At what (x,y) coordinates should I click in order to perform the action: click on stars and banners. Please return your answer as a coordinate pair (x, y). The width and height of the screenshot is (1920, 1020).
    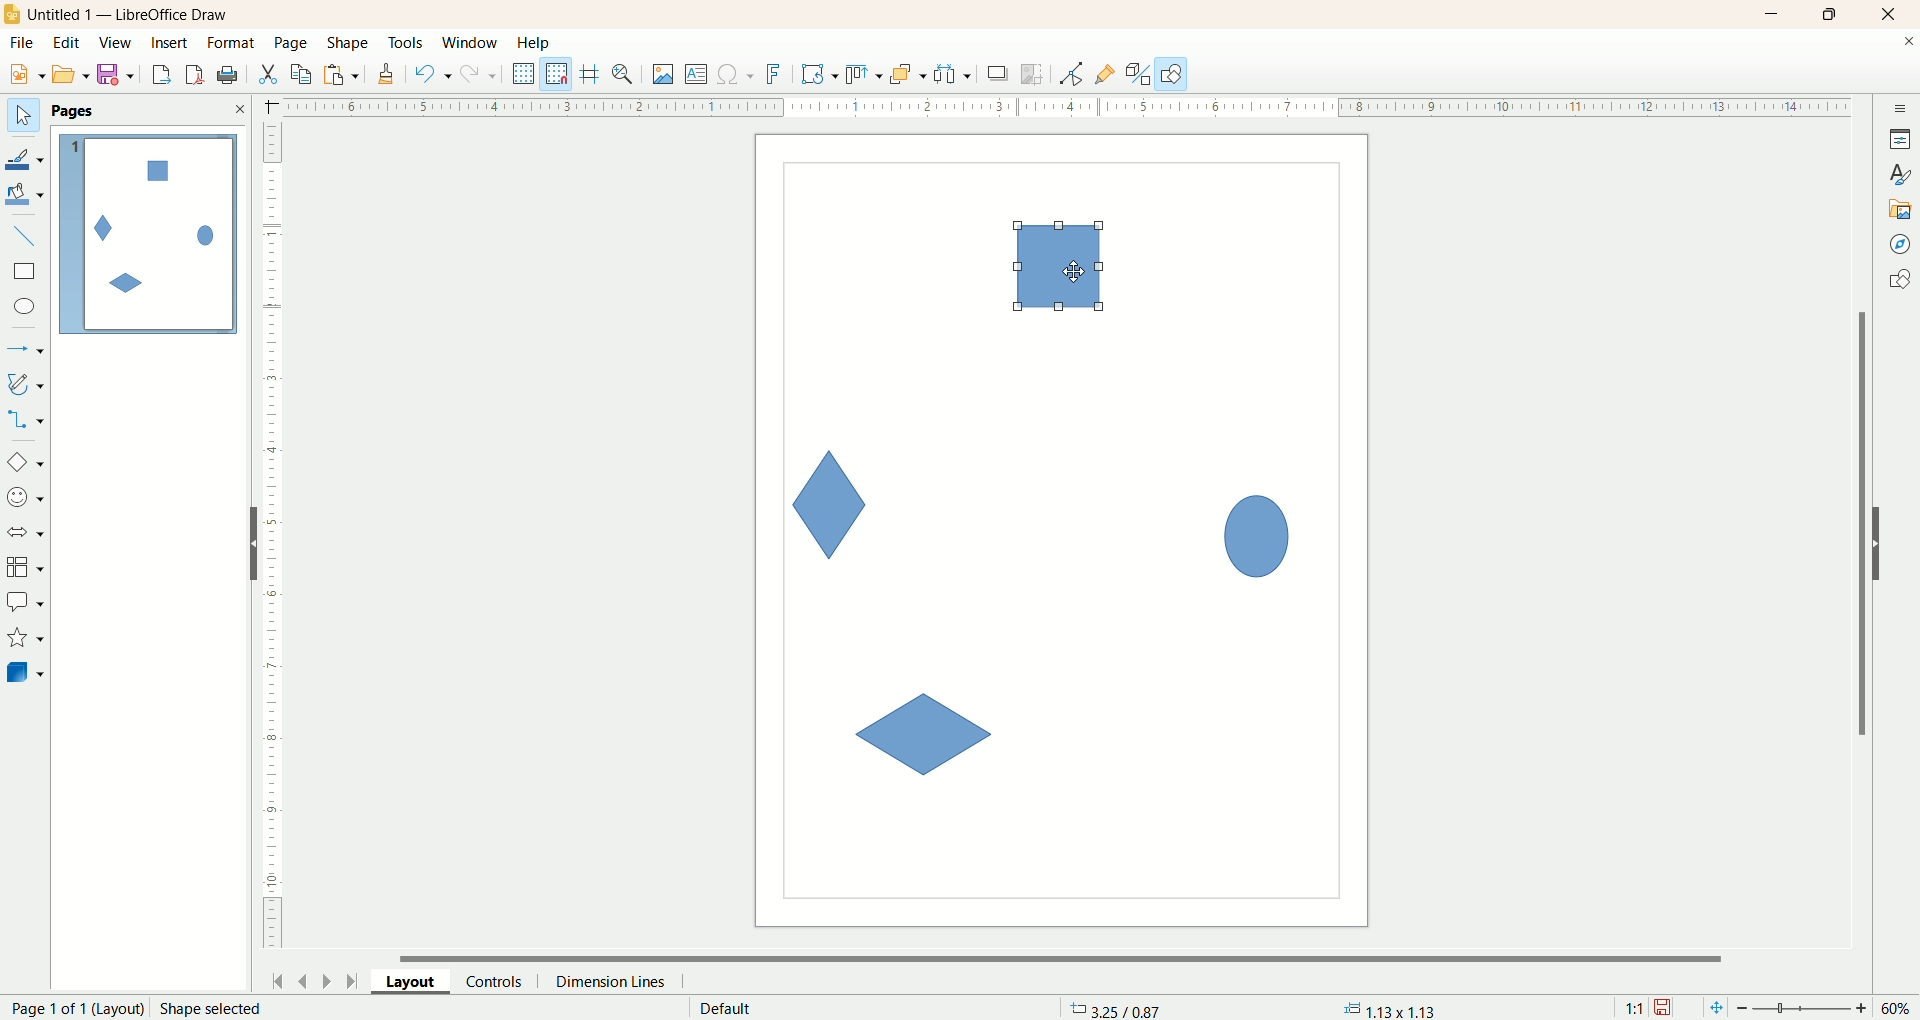
    Looking at the image, I should click on (24, 637).